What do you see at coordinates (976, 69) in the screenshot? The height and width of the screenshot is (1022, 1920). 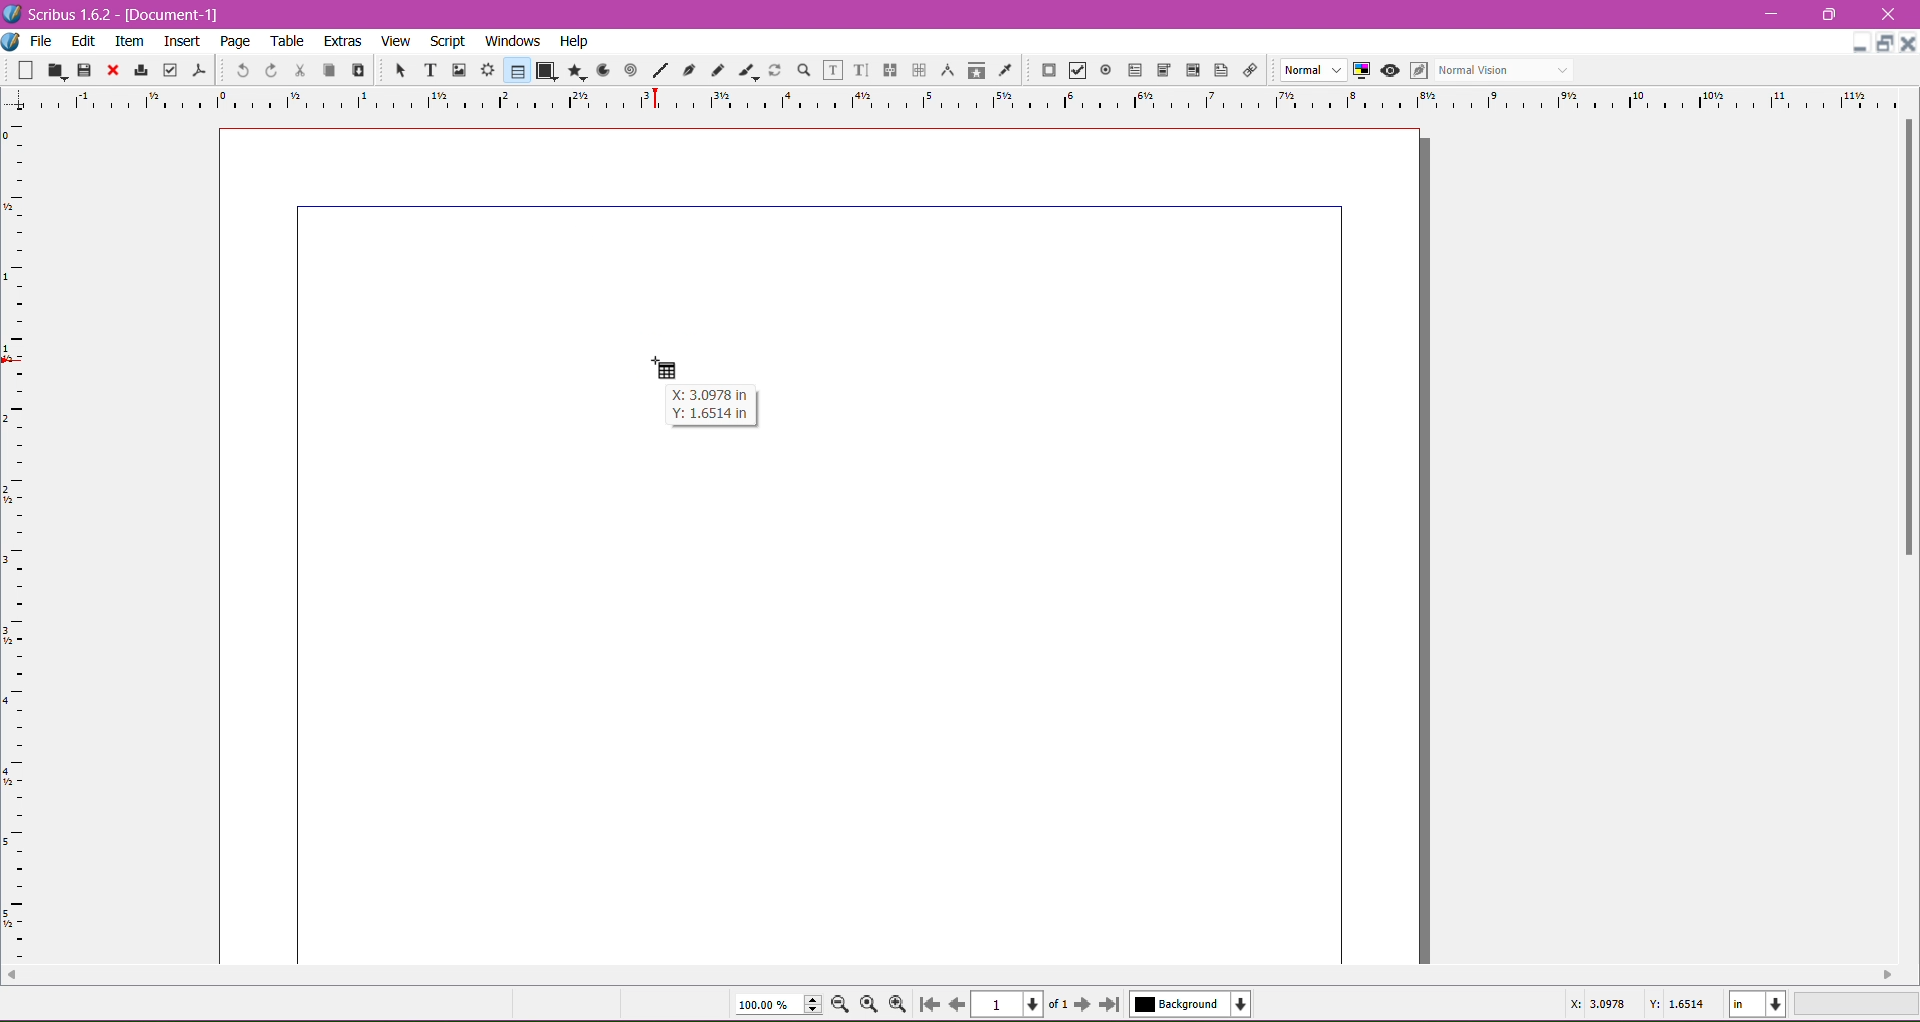 I see `Copy Item Properties` at bounding box center [976, 69].